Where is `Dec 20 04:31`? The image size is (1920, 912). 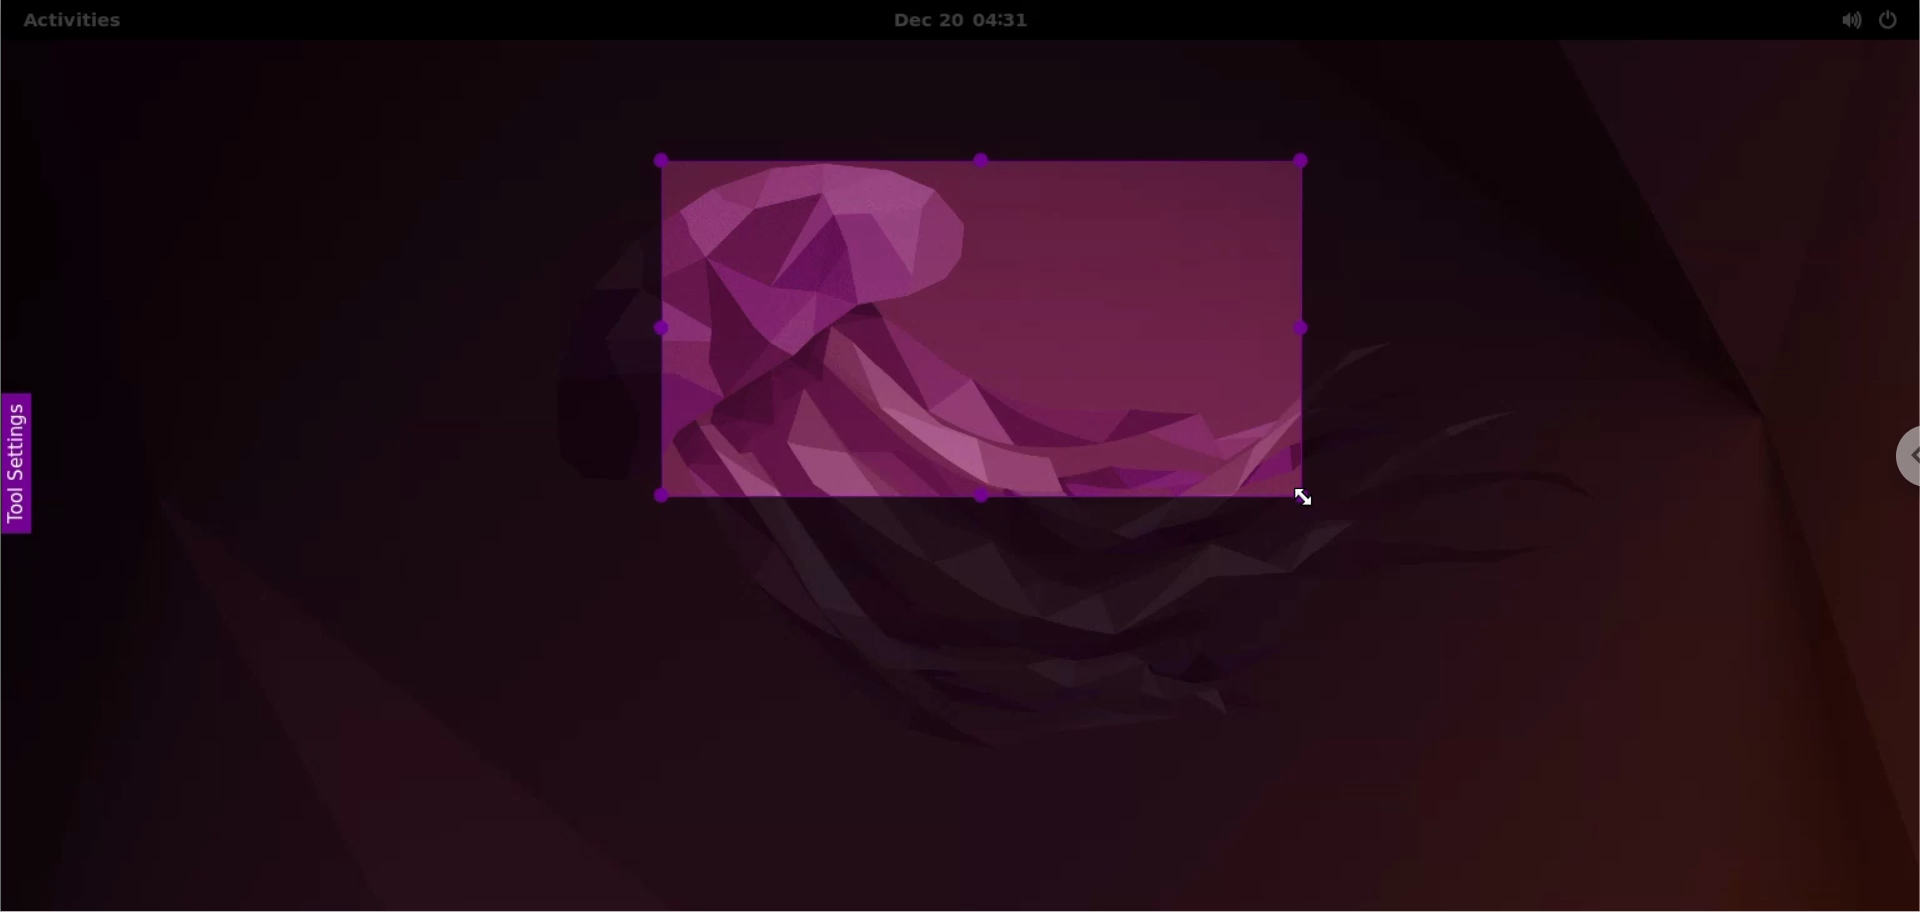
Dec 20 04:31 is located at coordinates (969, 21).